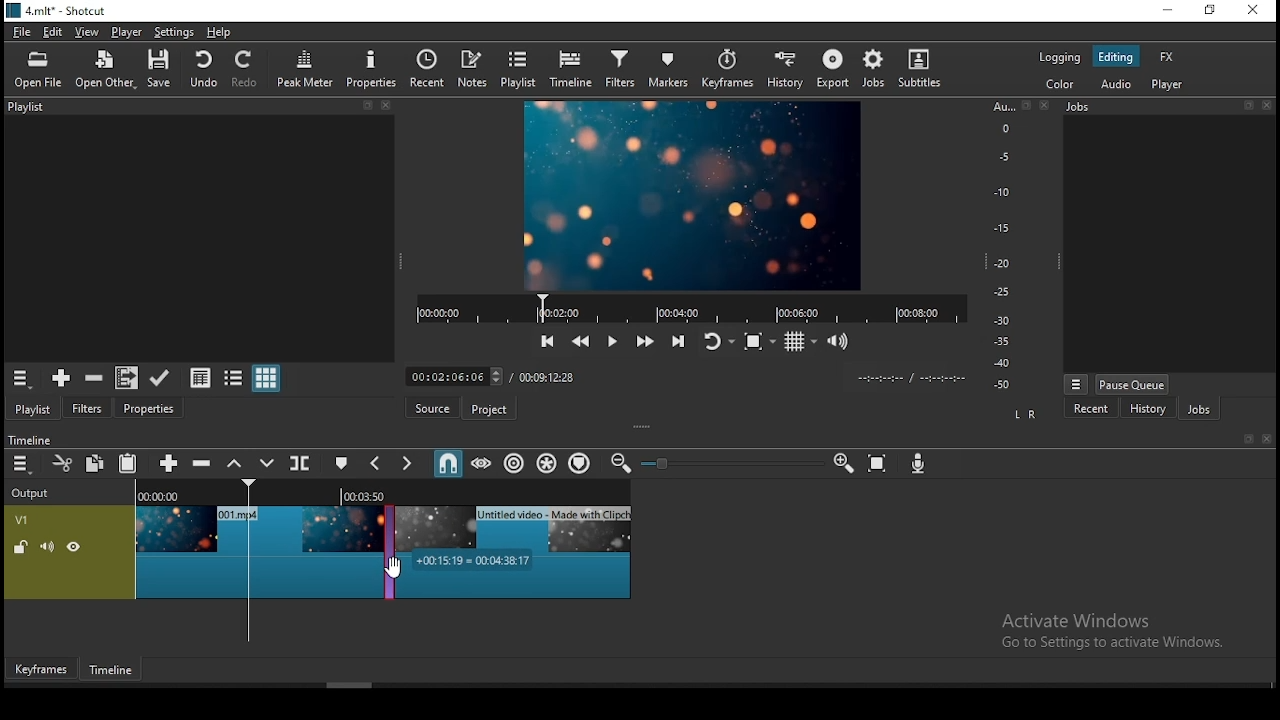 Image resolution: width=1280 pixels, height=720 pixels. I want to click on overwrite, so click(267, 463).